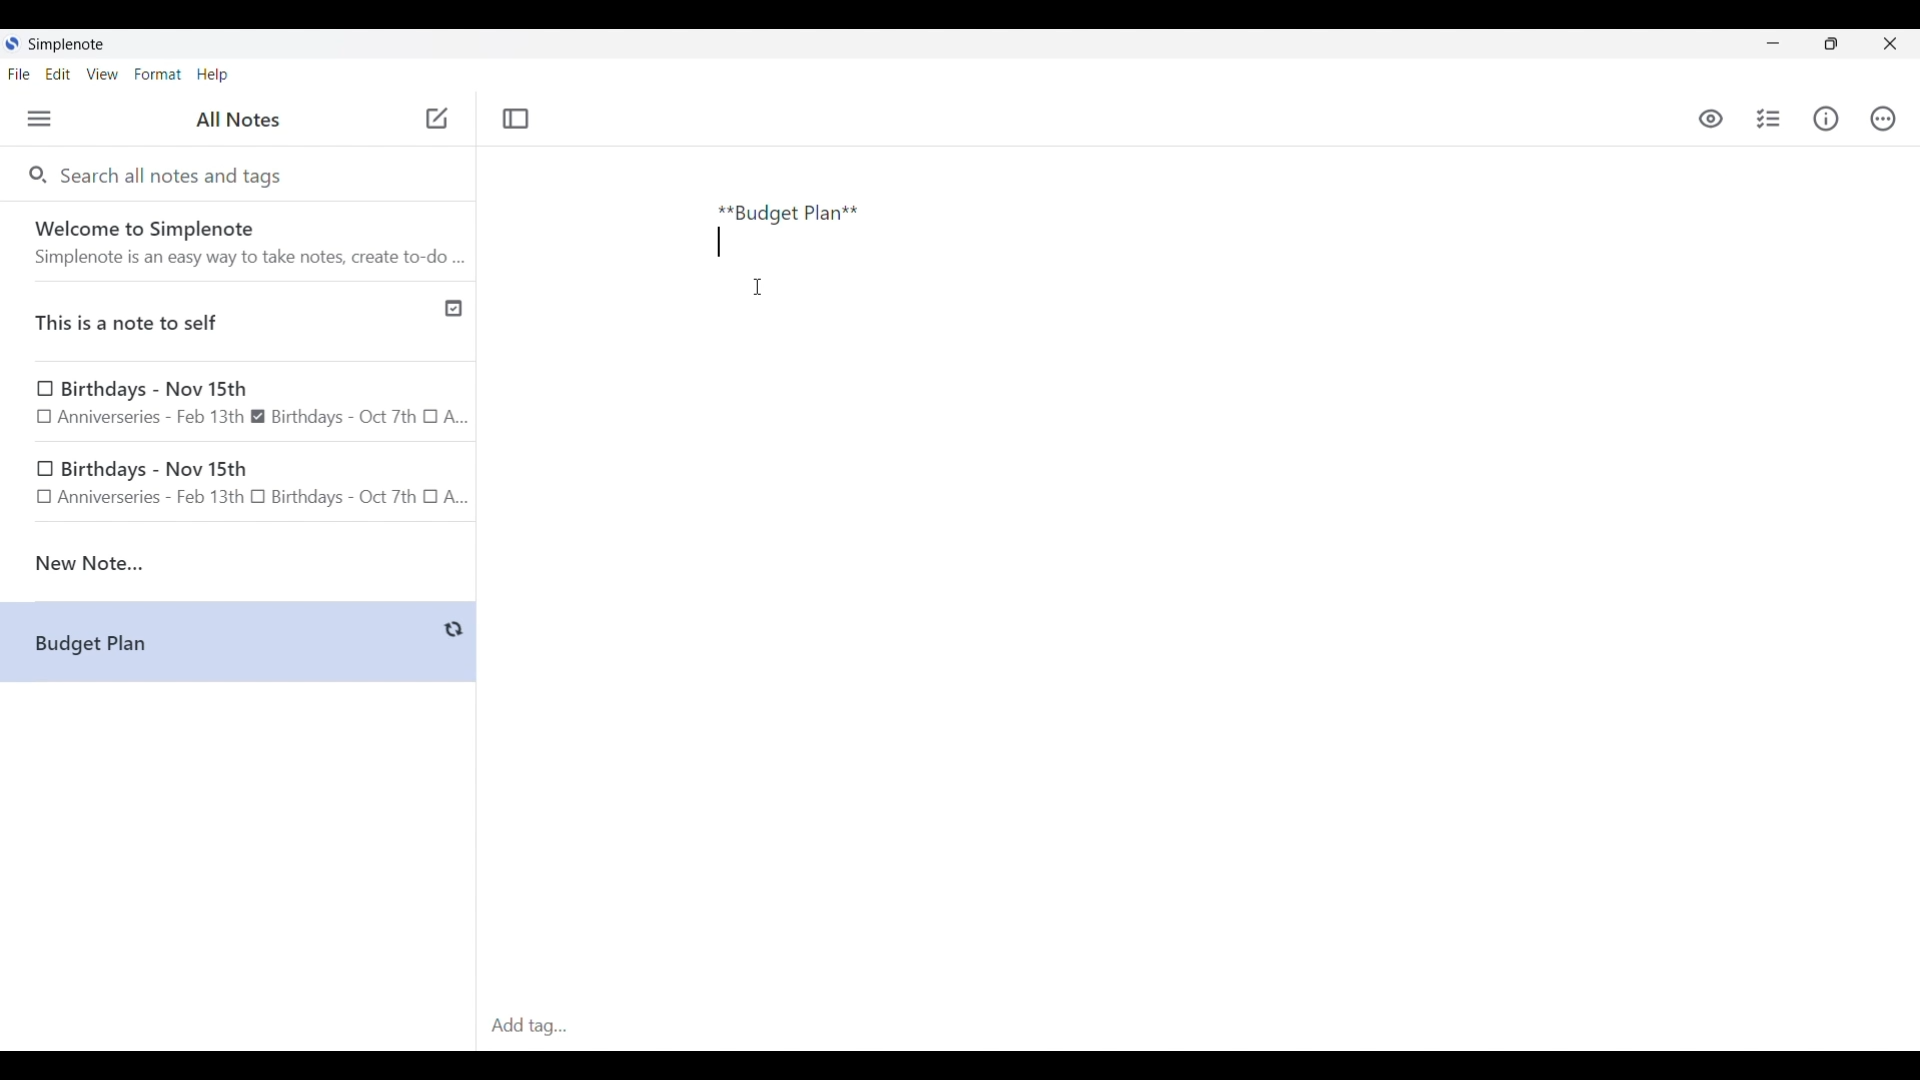 This screenshot has width=1920, height=1080. What do you see at coordinates (789, 214) in the screenshot?
I see `Text typed in` at bounding box center [789, 214].